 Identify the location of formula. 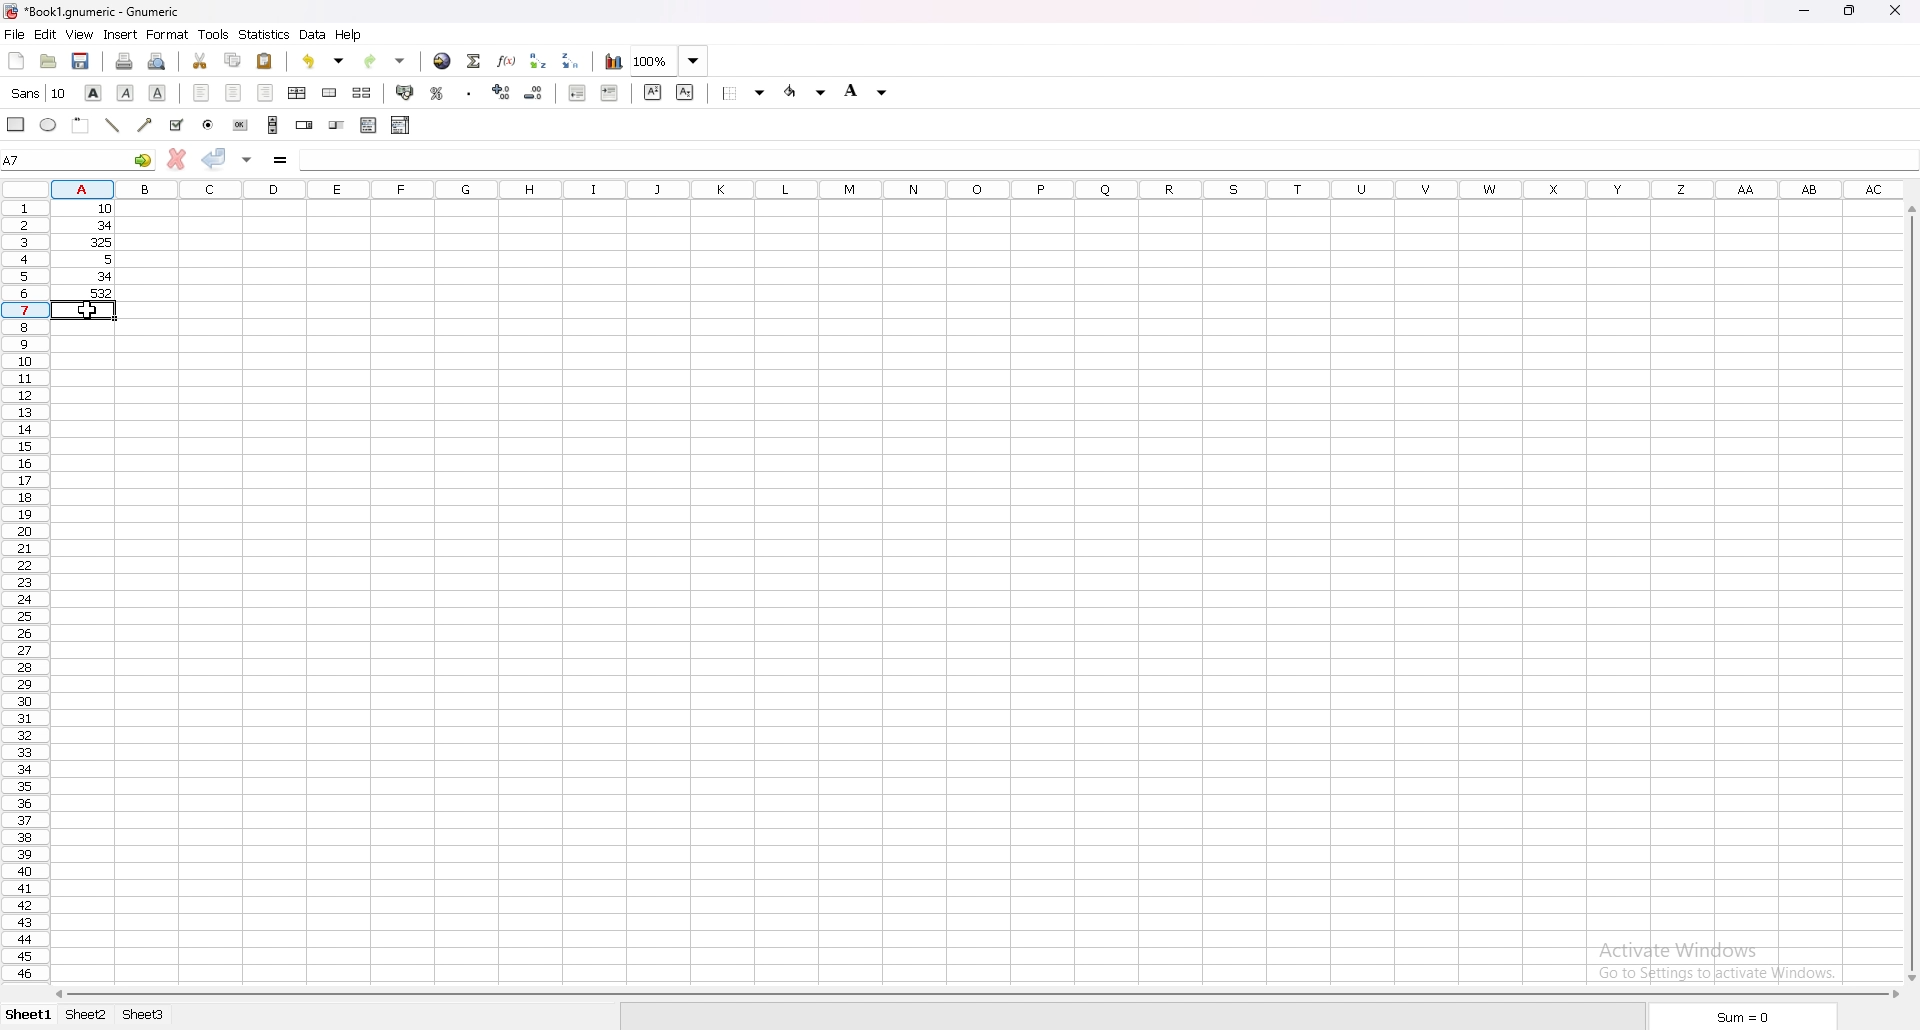
(279, 159).